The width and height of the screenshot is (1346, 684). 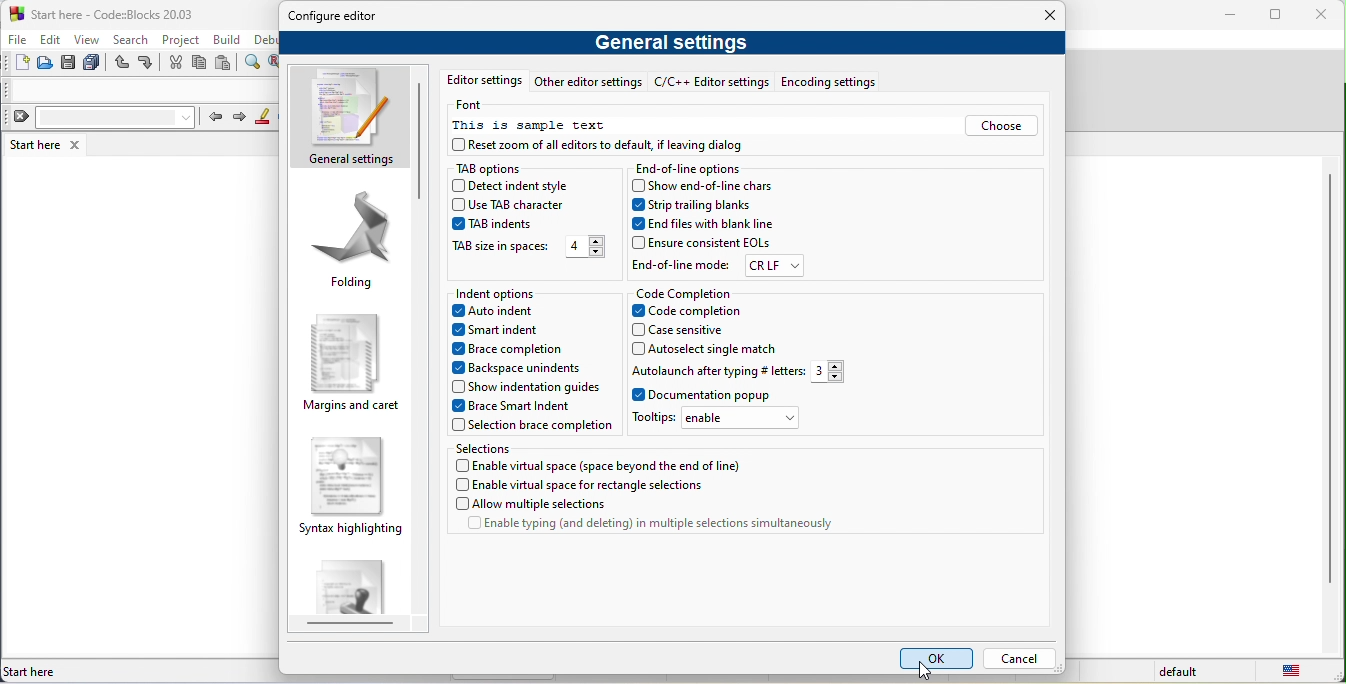 I want to click on tab options, so click(x=499, y=166).